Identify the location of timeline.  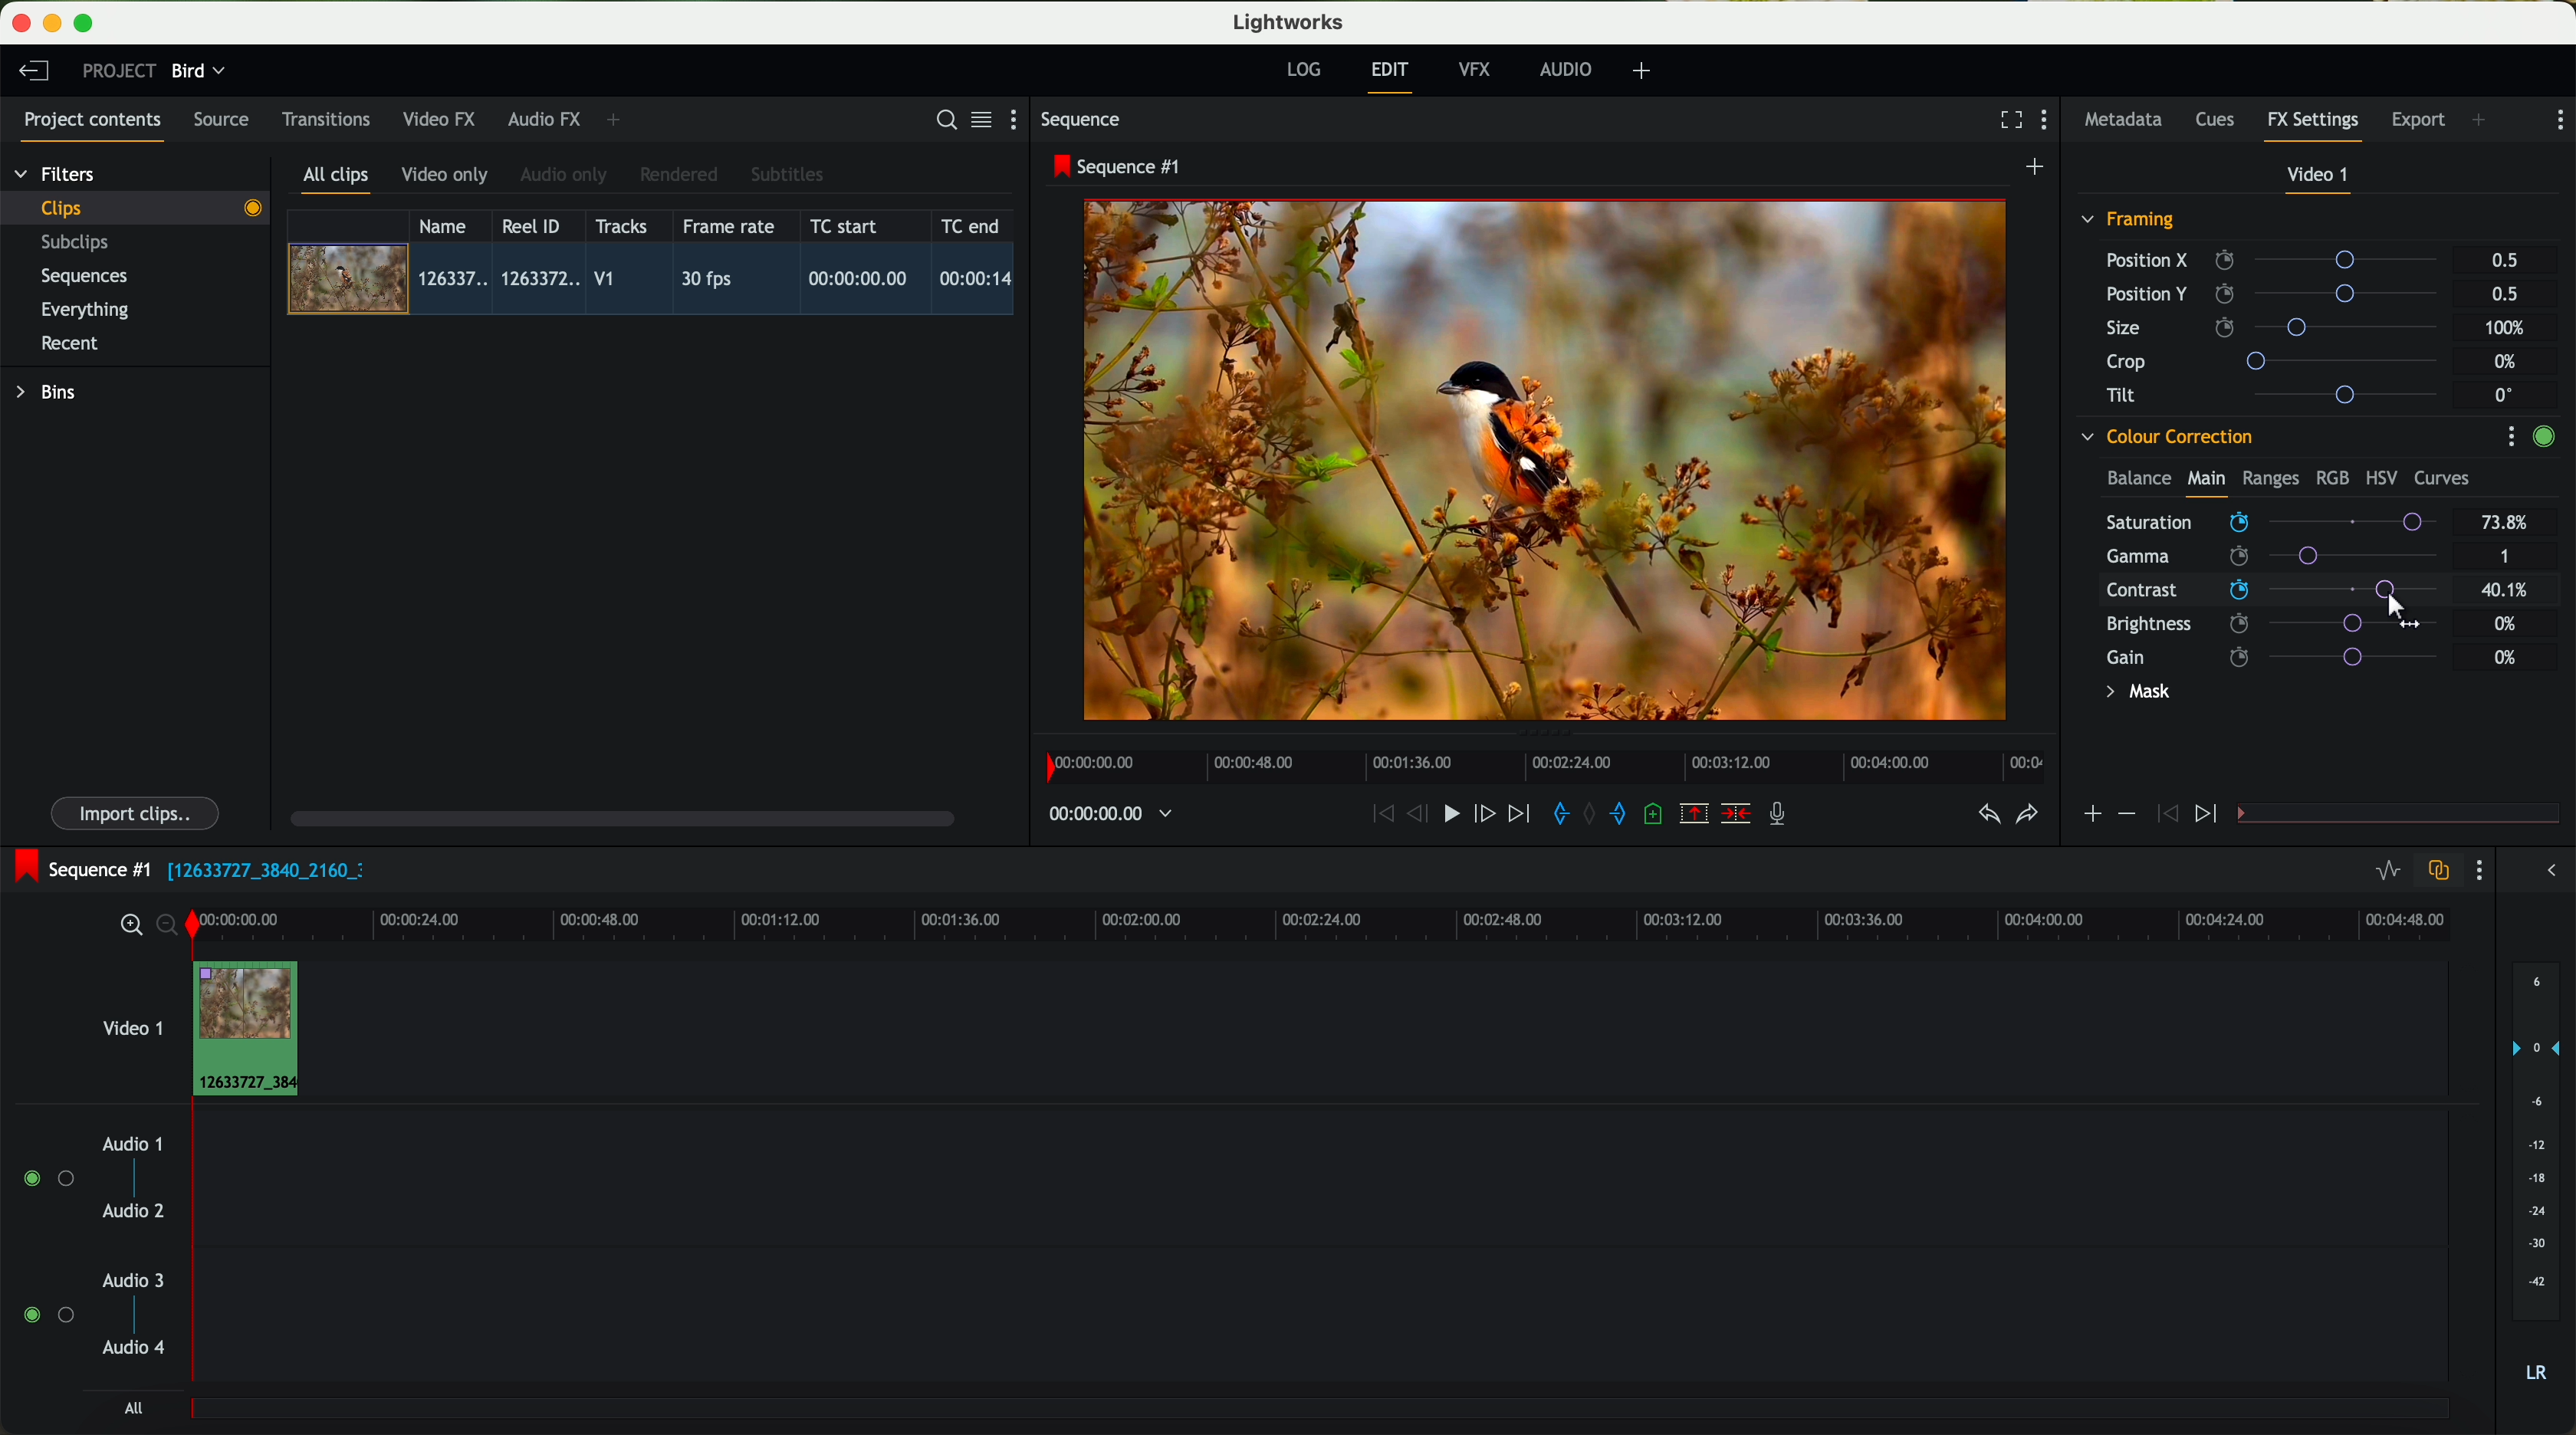
(1100, 815).